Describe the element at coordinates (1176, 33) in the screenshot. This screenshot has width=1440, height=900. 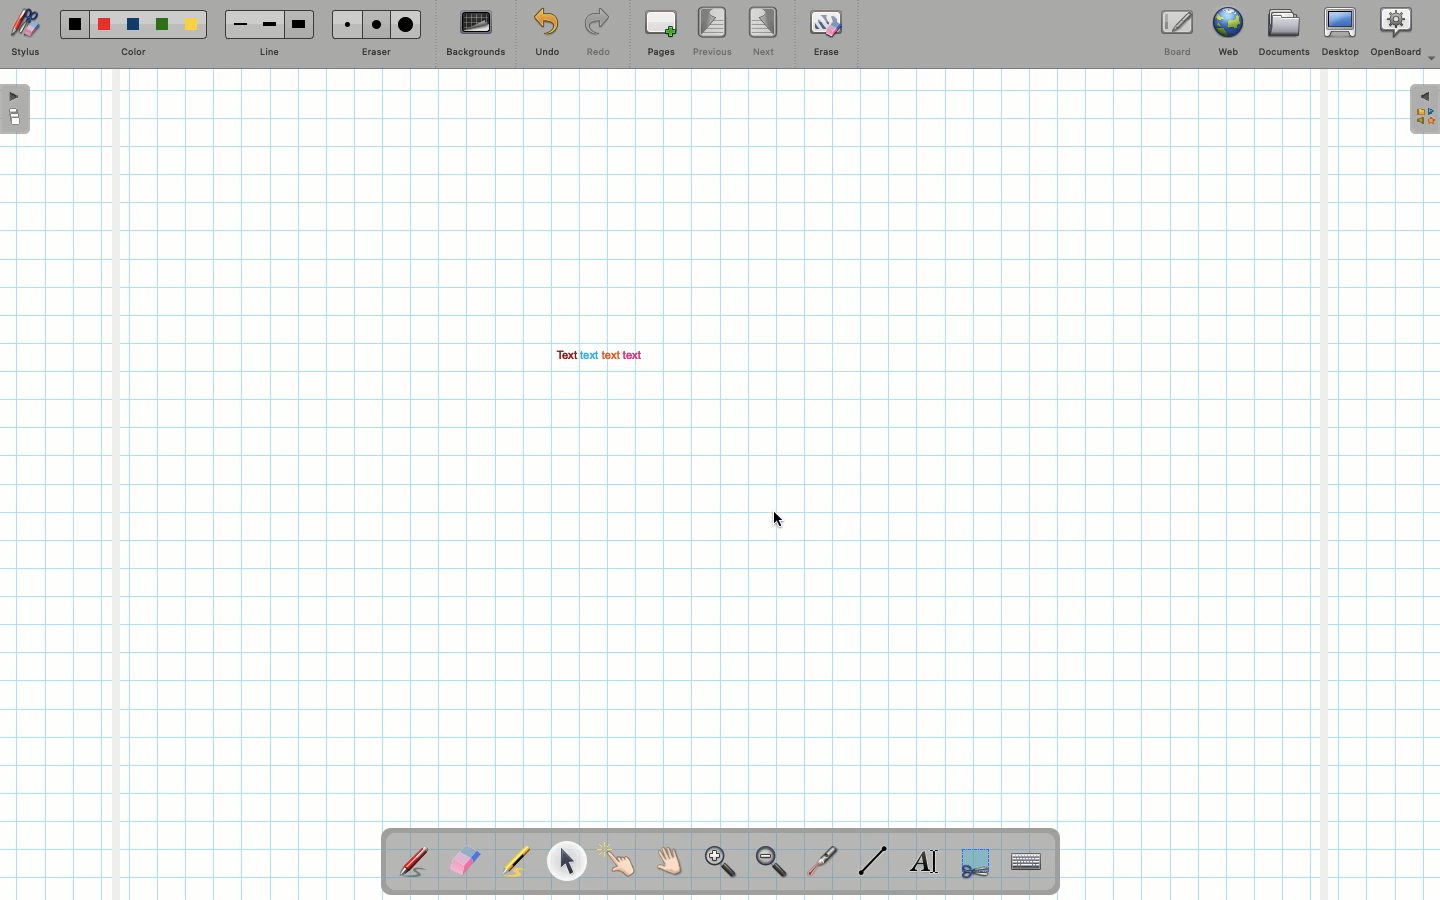
I see `Board` at that location.